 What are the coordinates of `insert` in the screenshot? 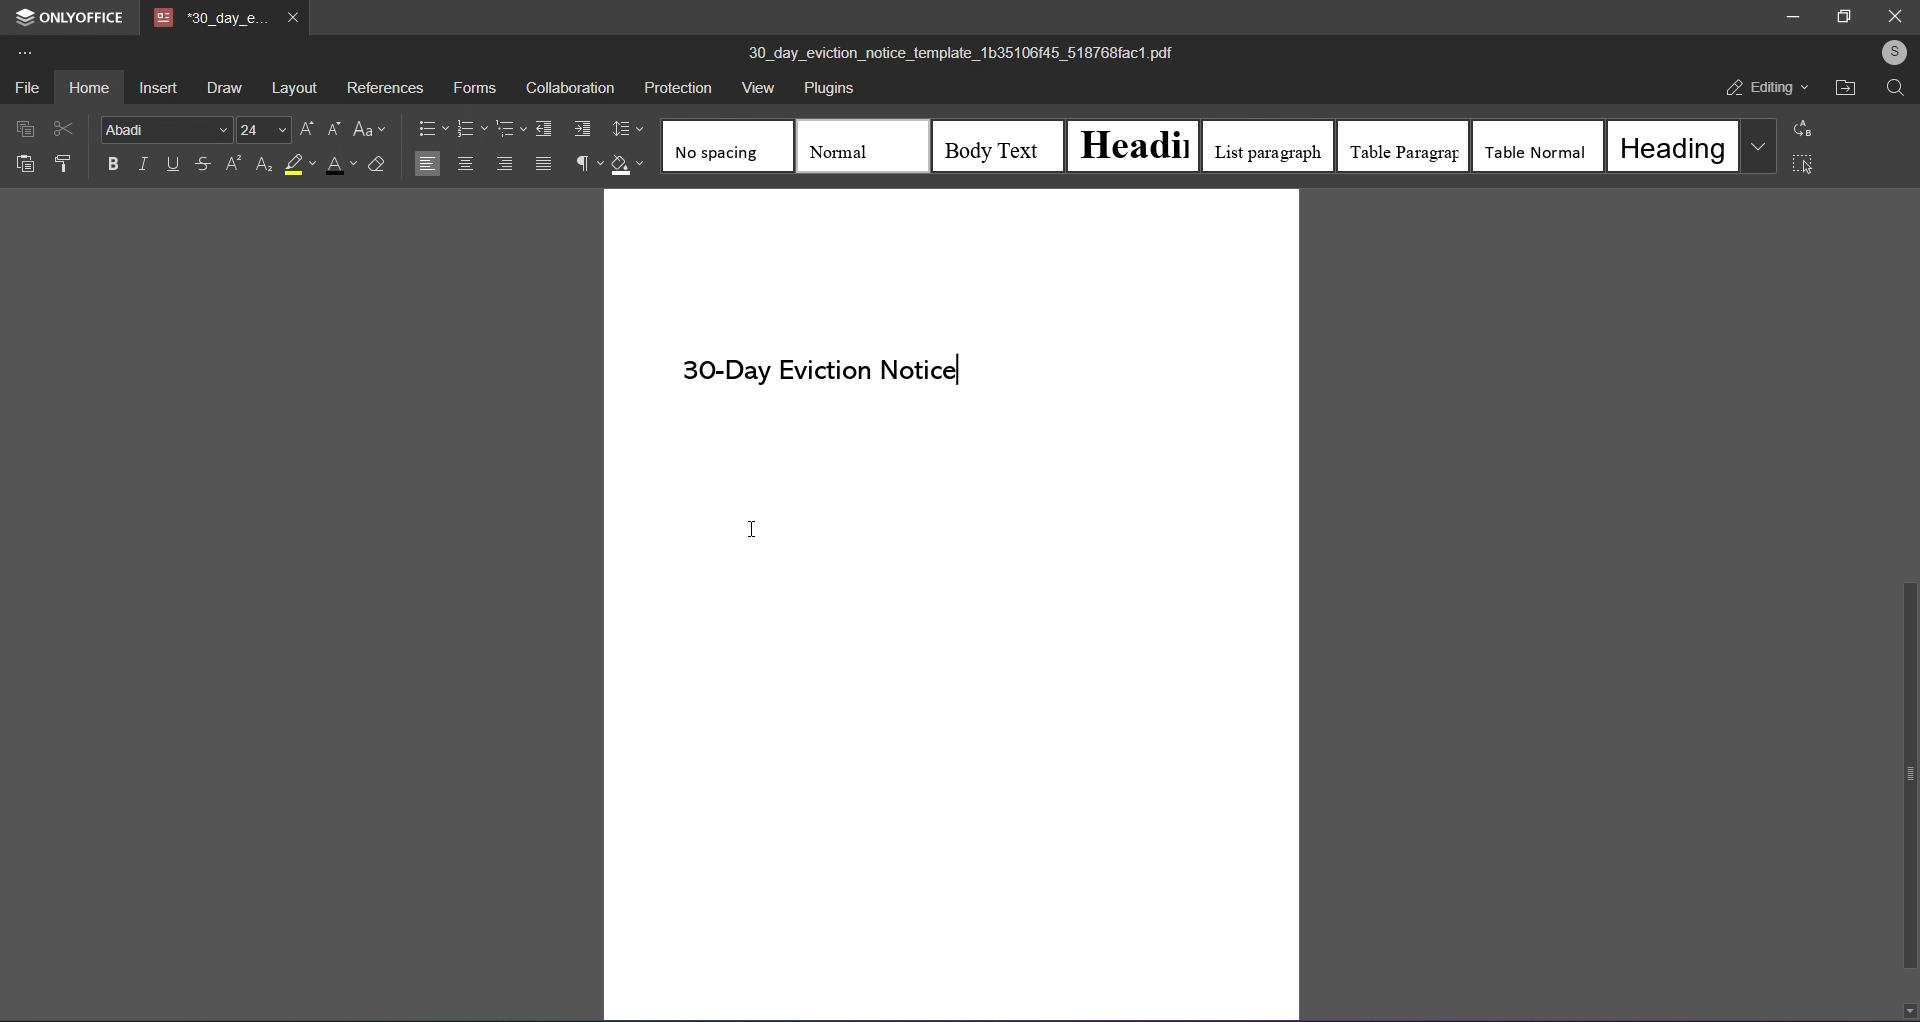 It's located at (158, 86).